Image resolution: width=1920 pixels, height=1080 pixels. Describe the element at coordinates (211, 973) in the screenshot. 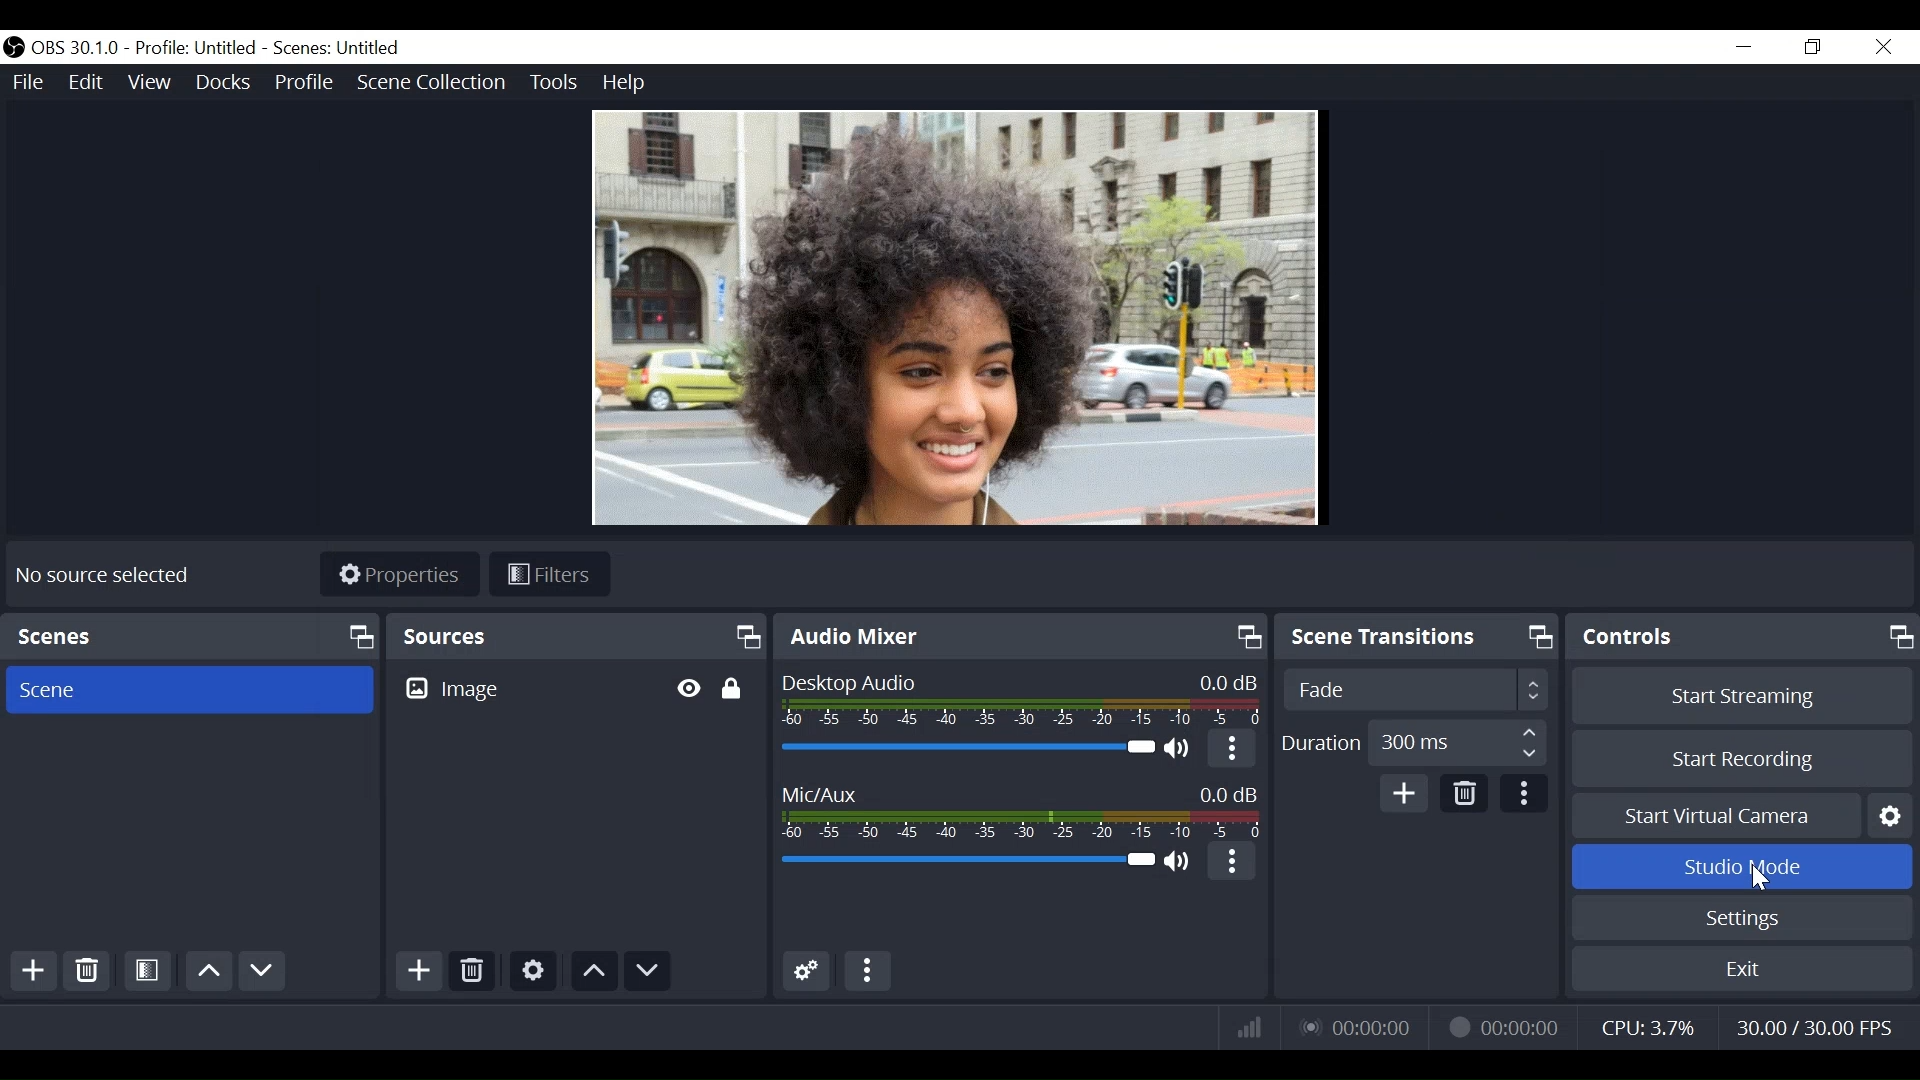

I see `Move Scene Up` at that location.